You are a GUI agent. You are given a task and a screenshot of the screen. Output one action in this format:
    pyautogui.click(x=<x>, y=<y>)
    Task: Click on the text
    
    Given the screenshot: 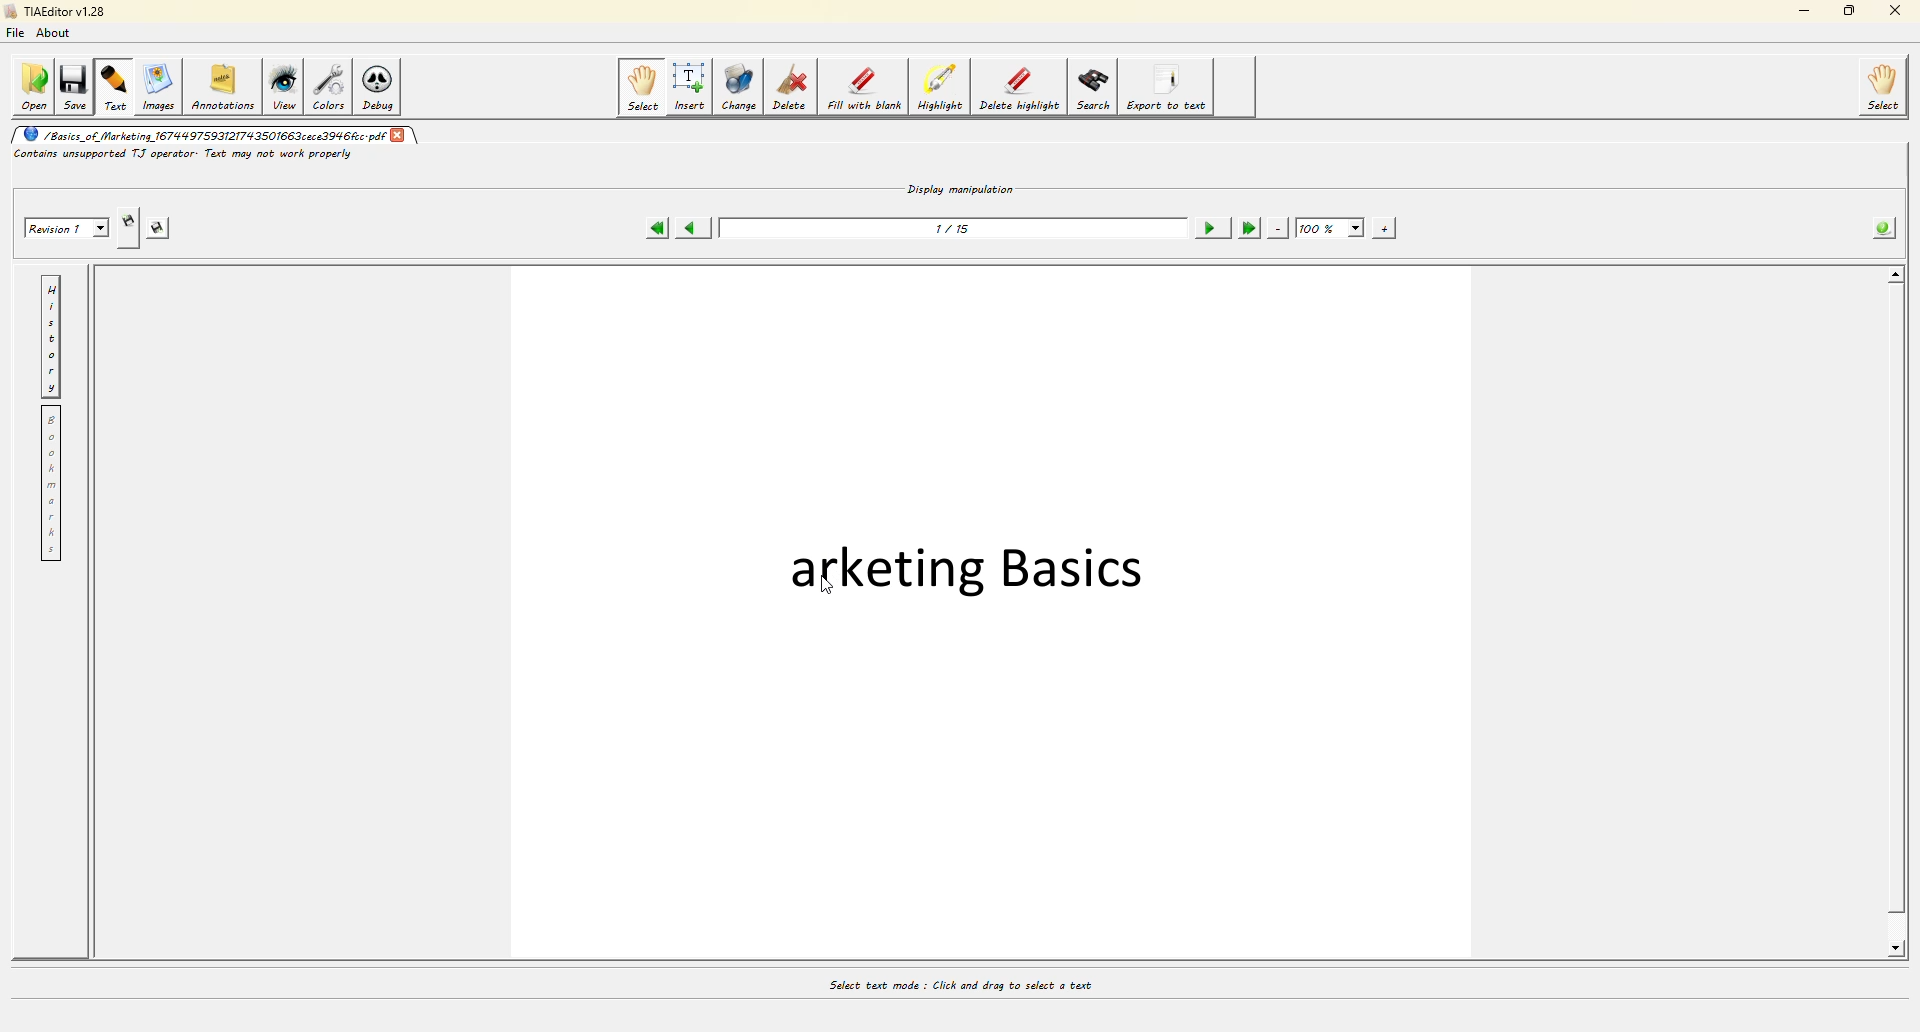 What is the action you would take?
    pyautogui.click(x=115, y=84)
    